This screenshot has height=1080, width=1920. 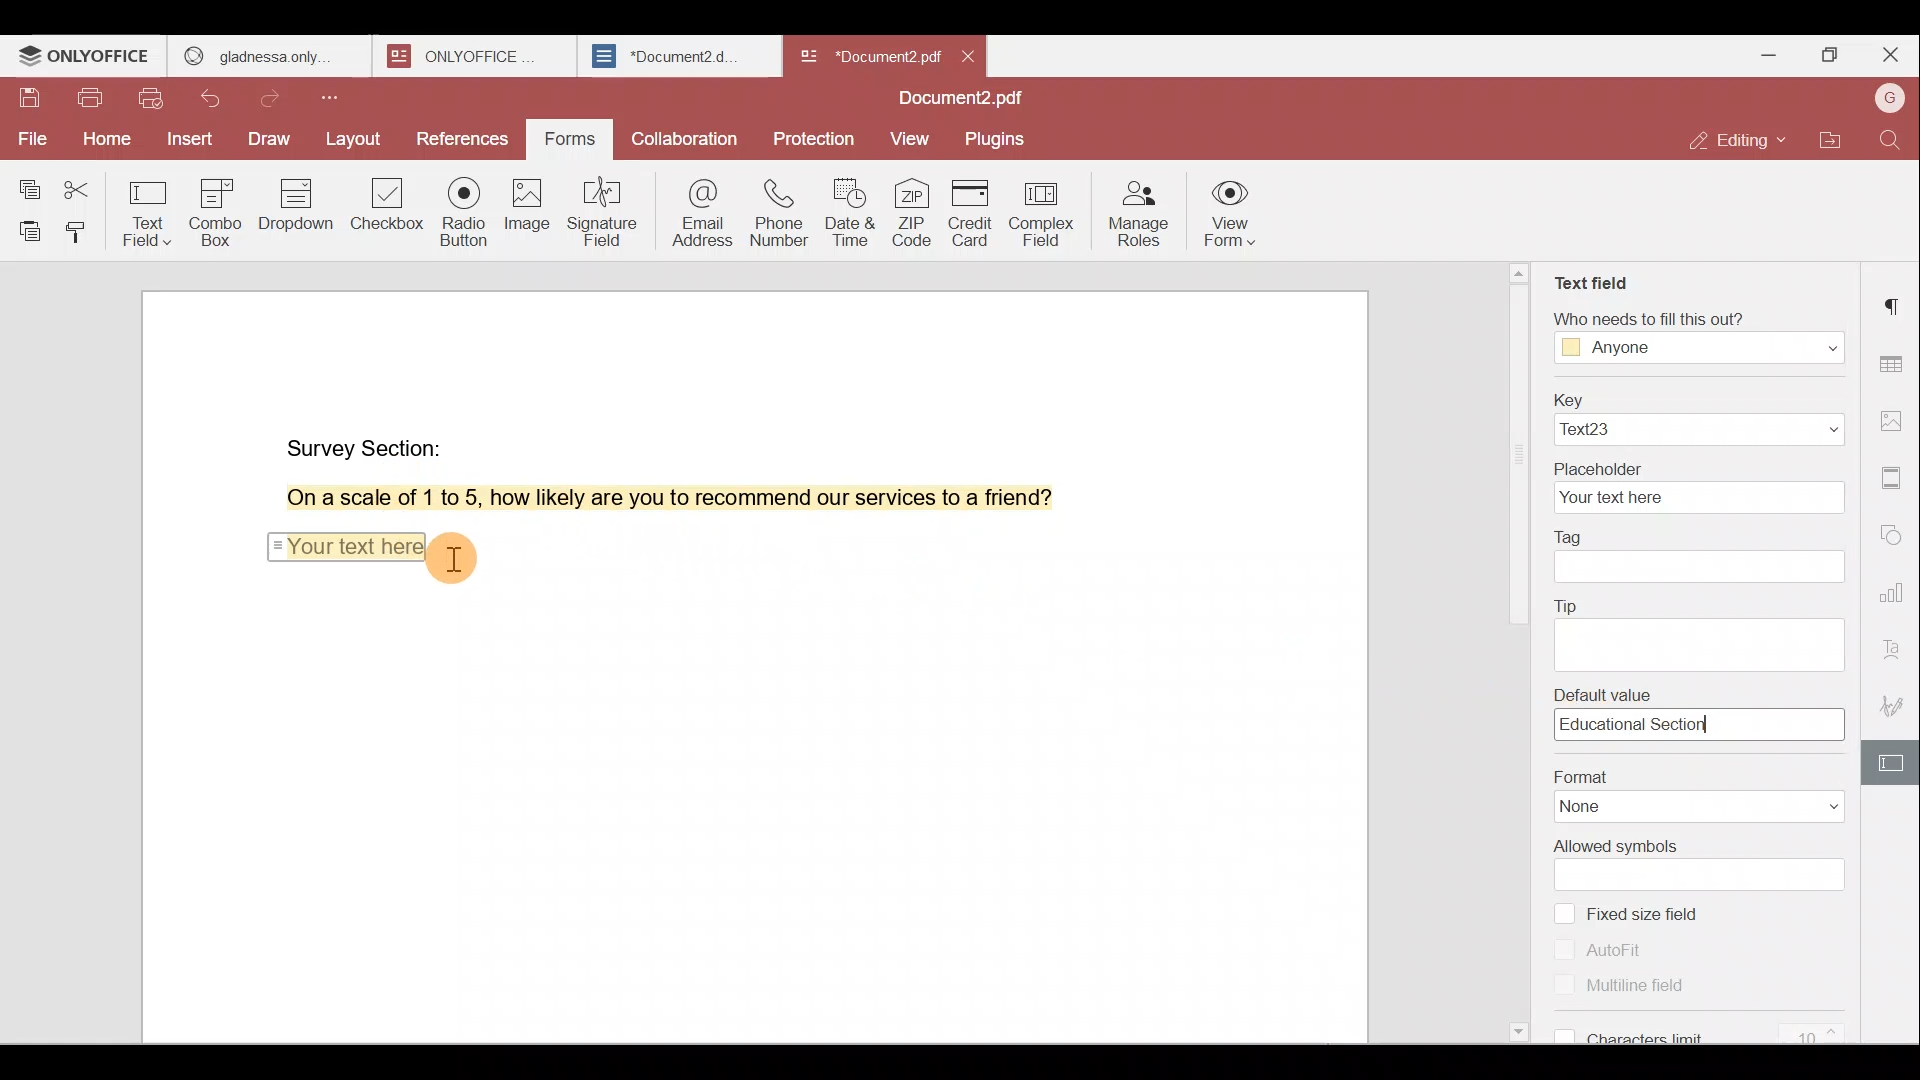 What do you see at coordinates (694, 209) in the screenshot?
I see `Email address` at bounding box center [694, 209].